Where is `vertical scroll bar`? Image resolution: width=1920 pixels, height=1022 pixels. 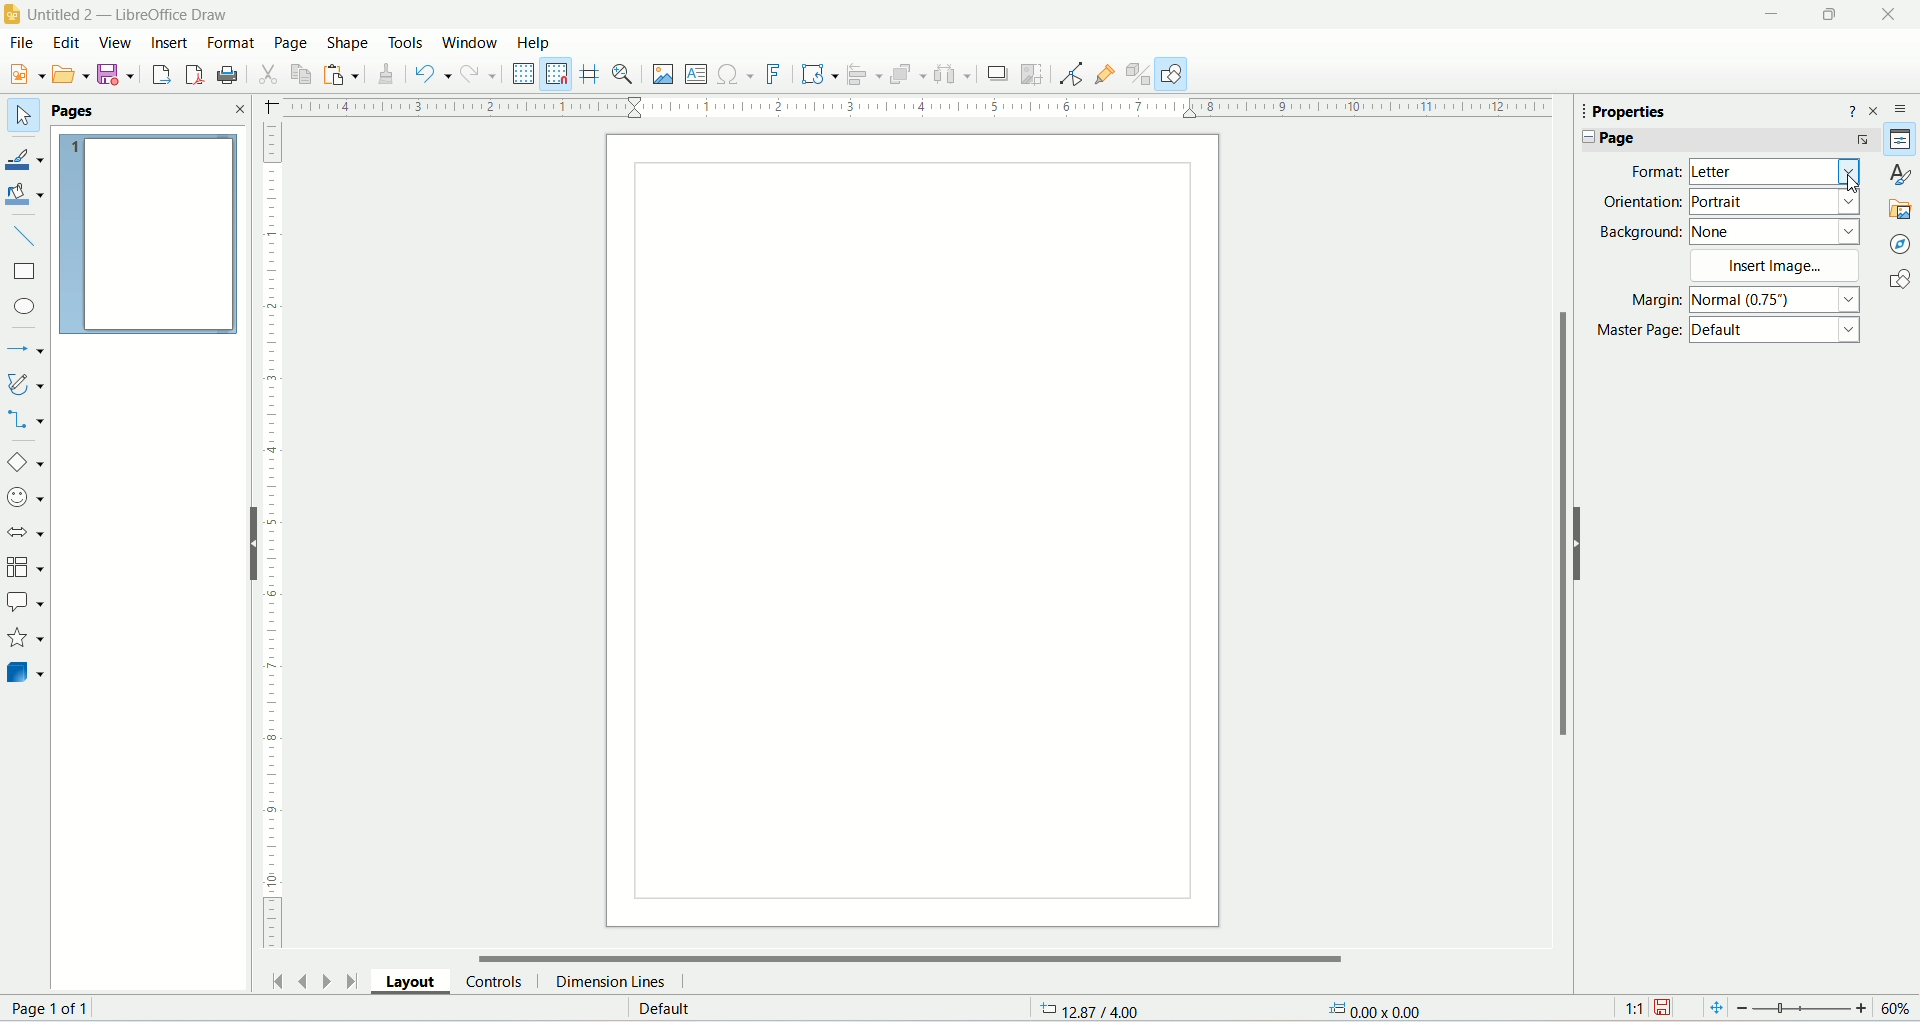 vertical scroll bar is located at coordinates (1558, 576).